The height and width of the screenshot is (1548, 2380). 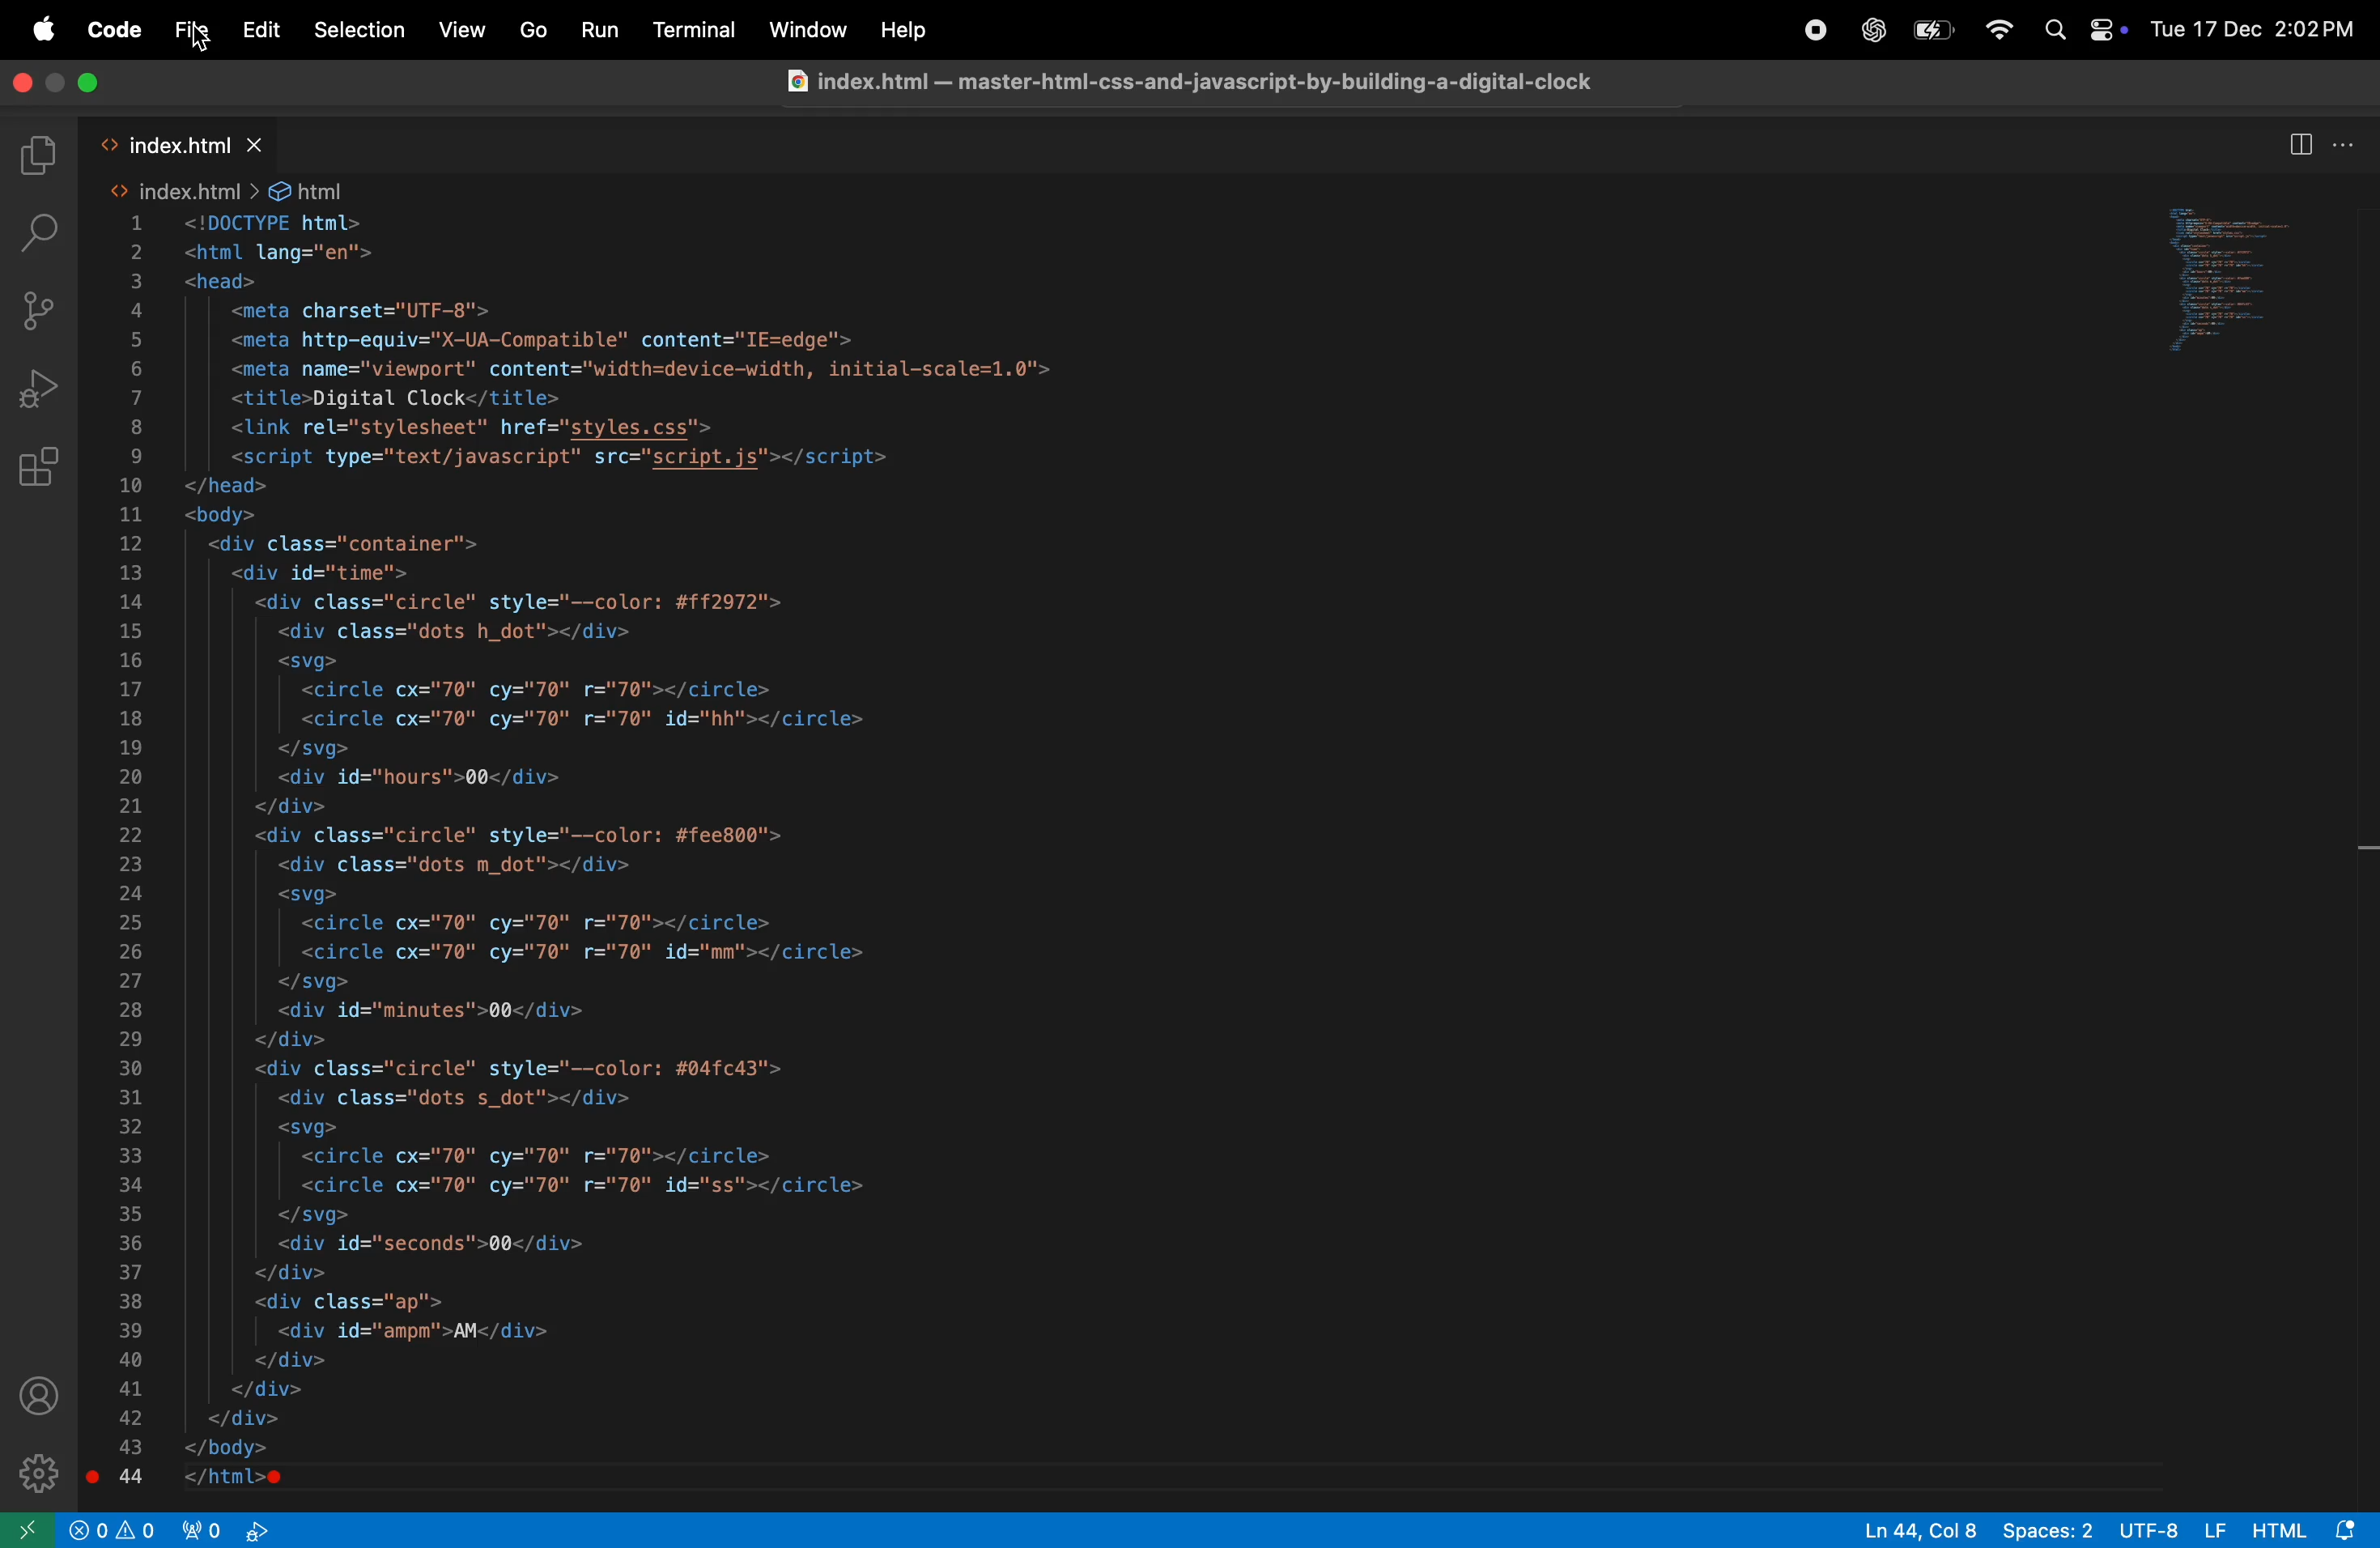 What do you see at coordinates (39, 474) in the screenshot?
I see `extensions` at bounding box center [39, 474].